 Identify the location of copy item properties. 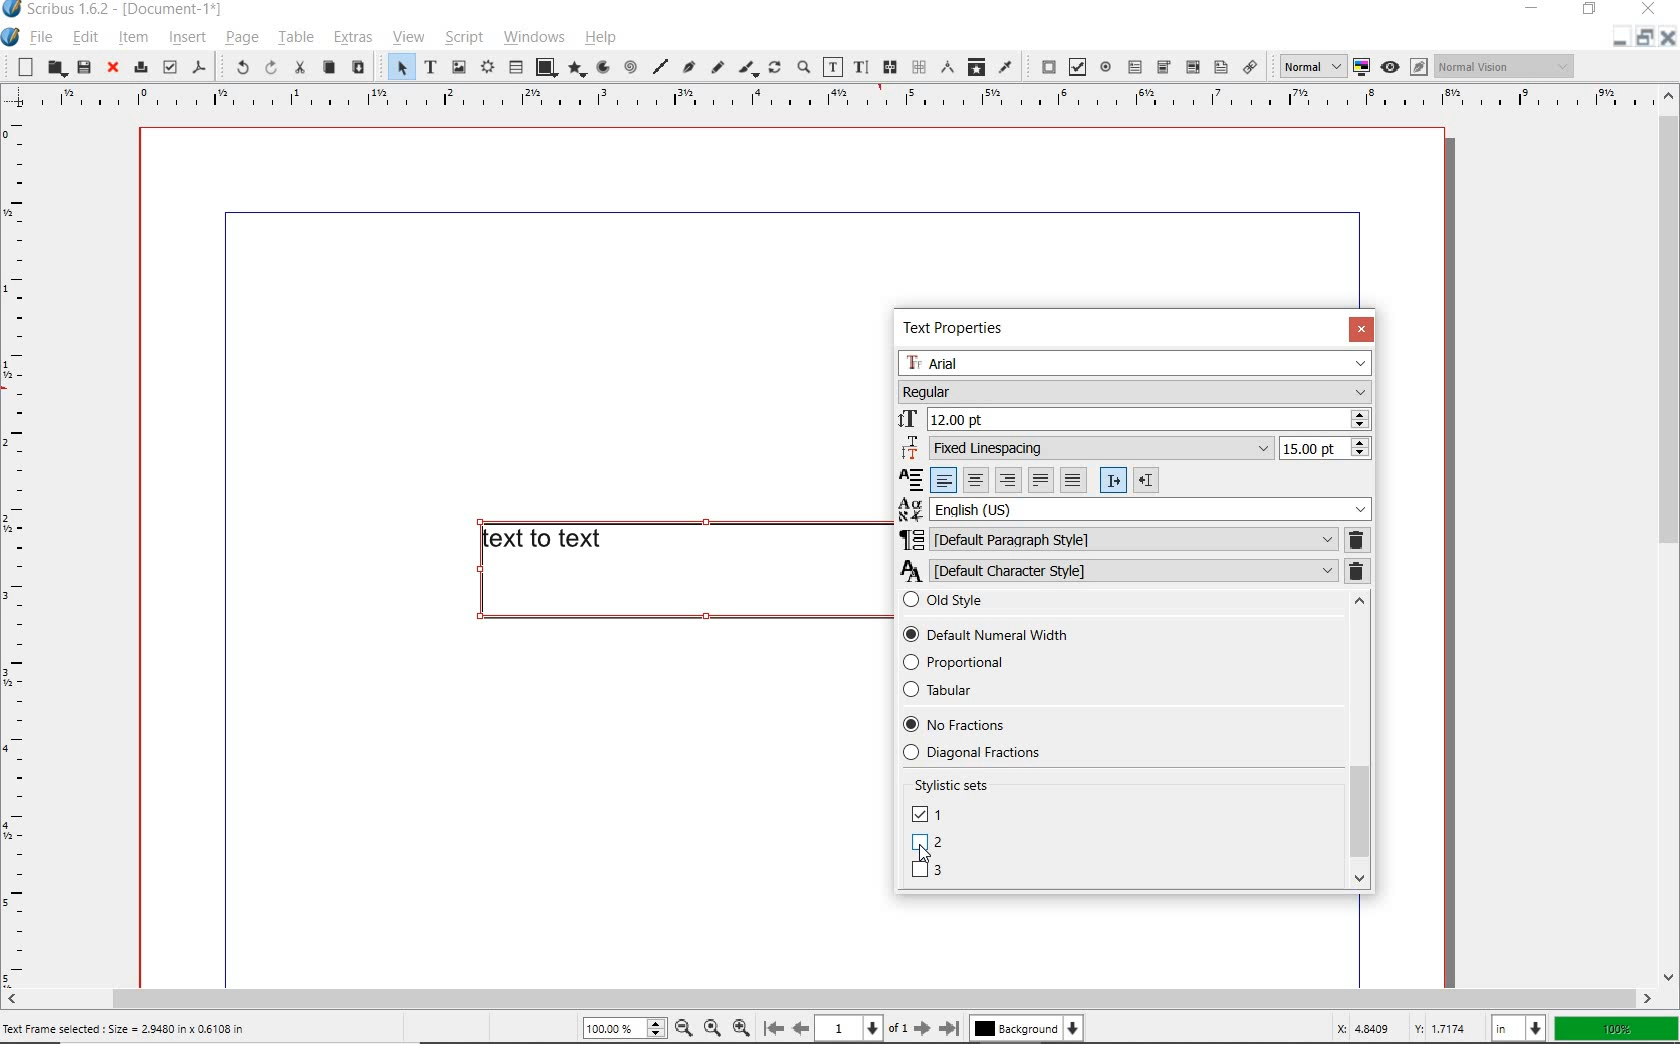
(976, 66).